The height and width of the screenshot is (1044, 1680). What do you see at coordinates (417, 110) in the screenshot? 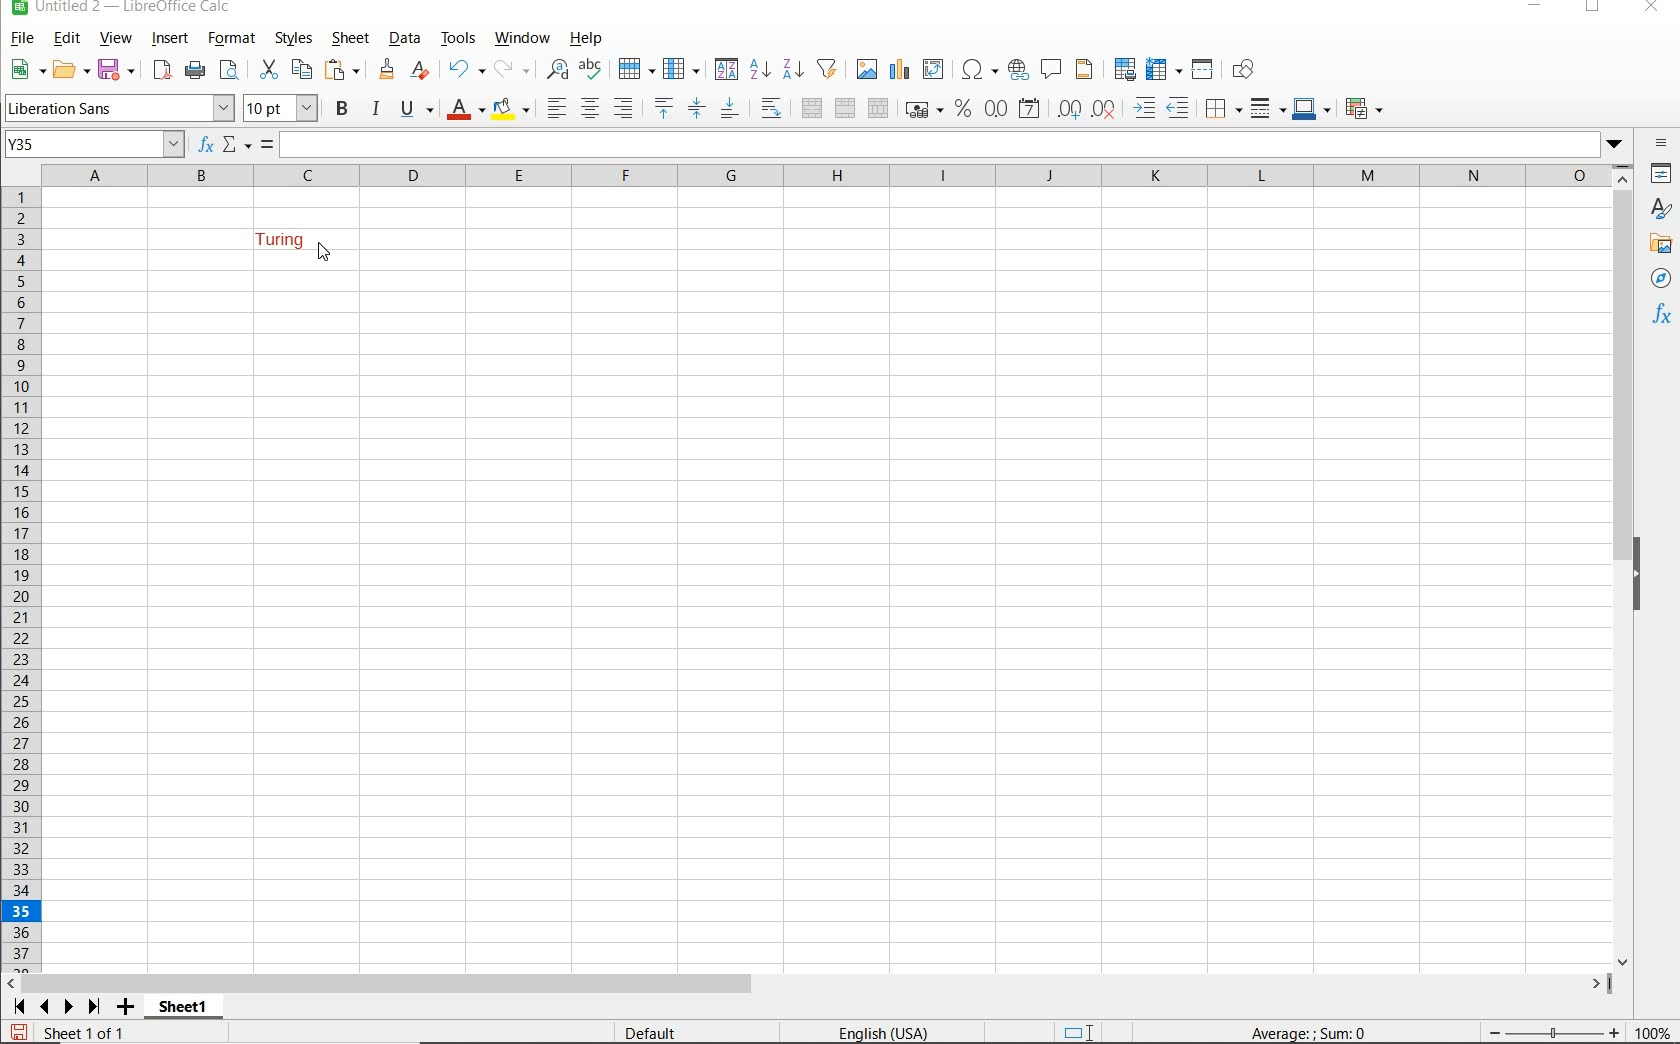
I see `UNDERLINE` at bounding box center [417, 110].